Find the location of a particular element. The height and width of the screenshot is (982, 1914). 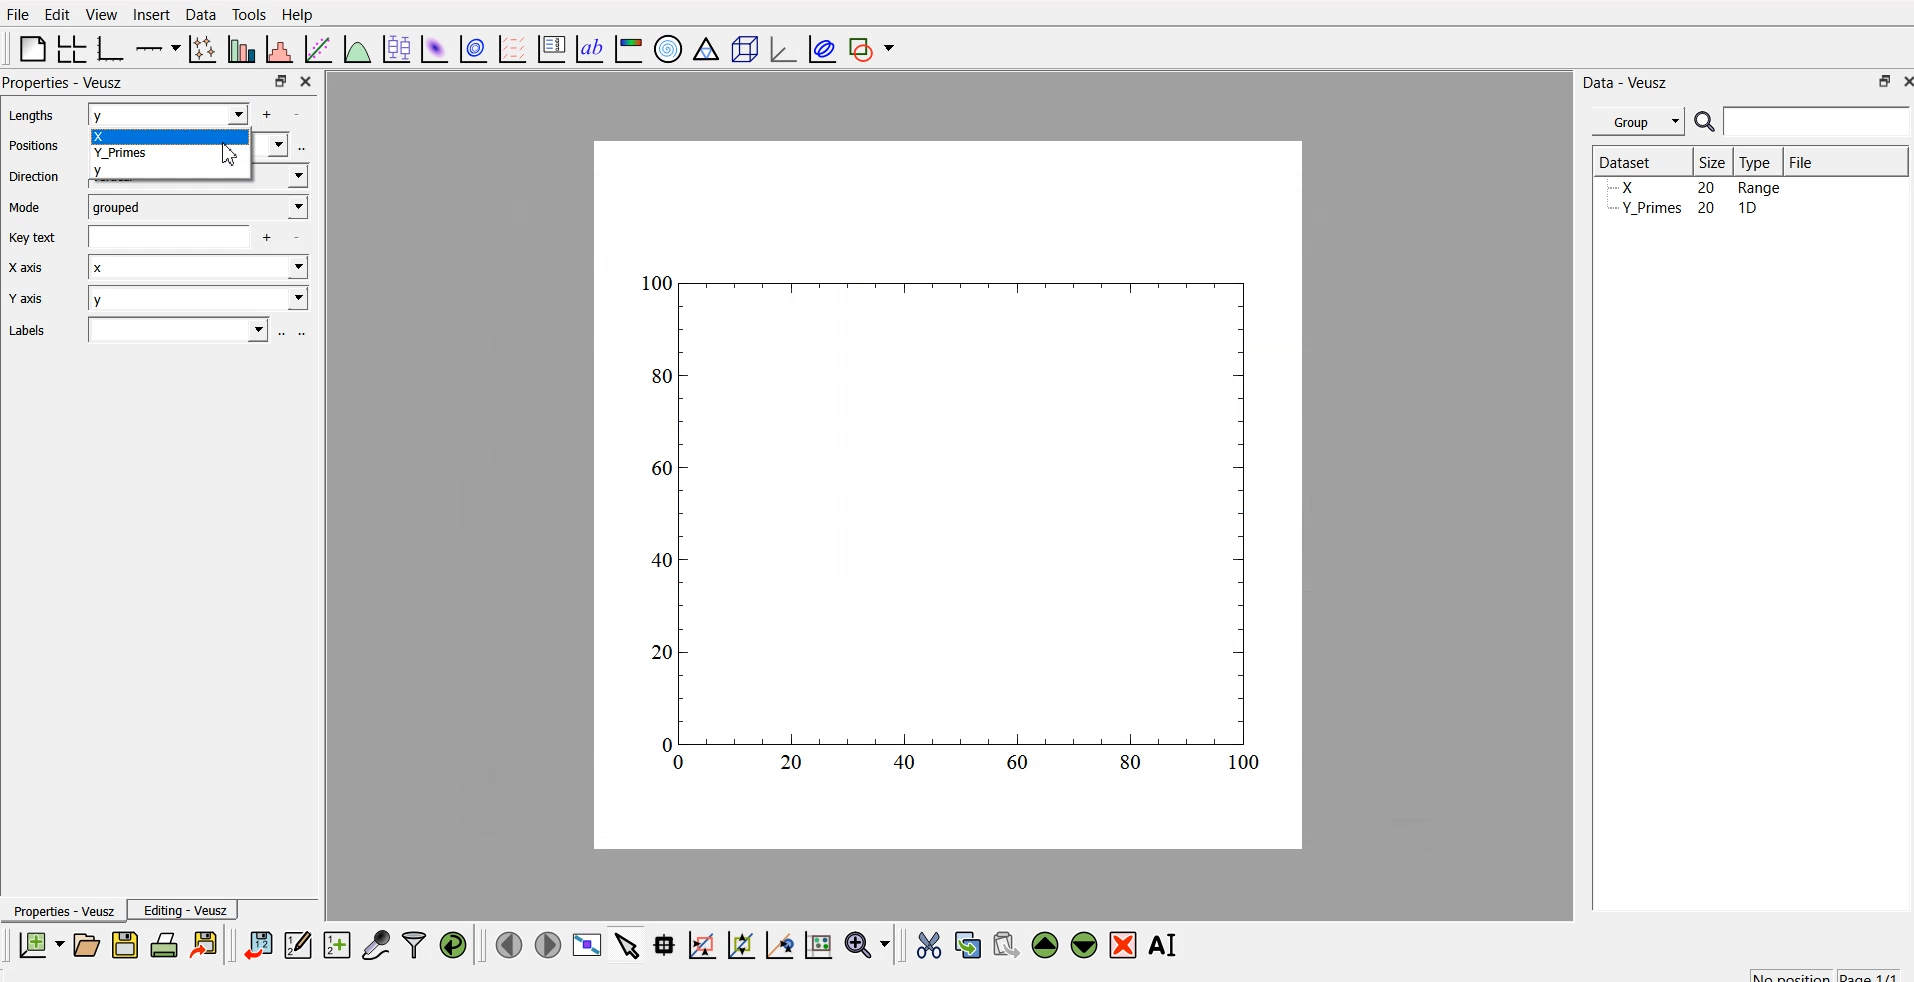

arrange grid in graph is located at coordinates (70, 46).